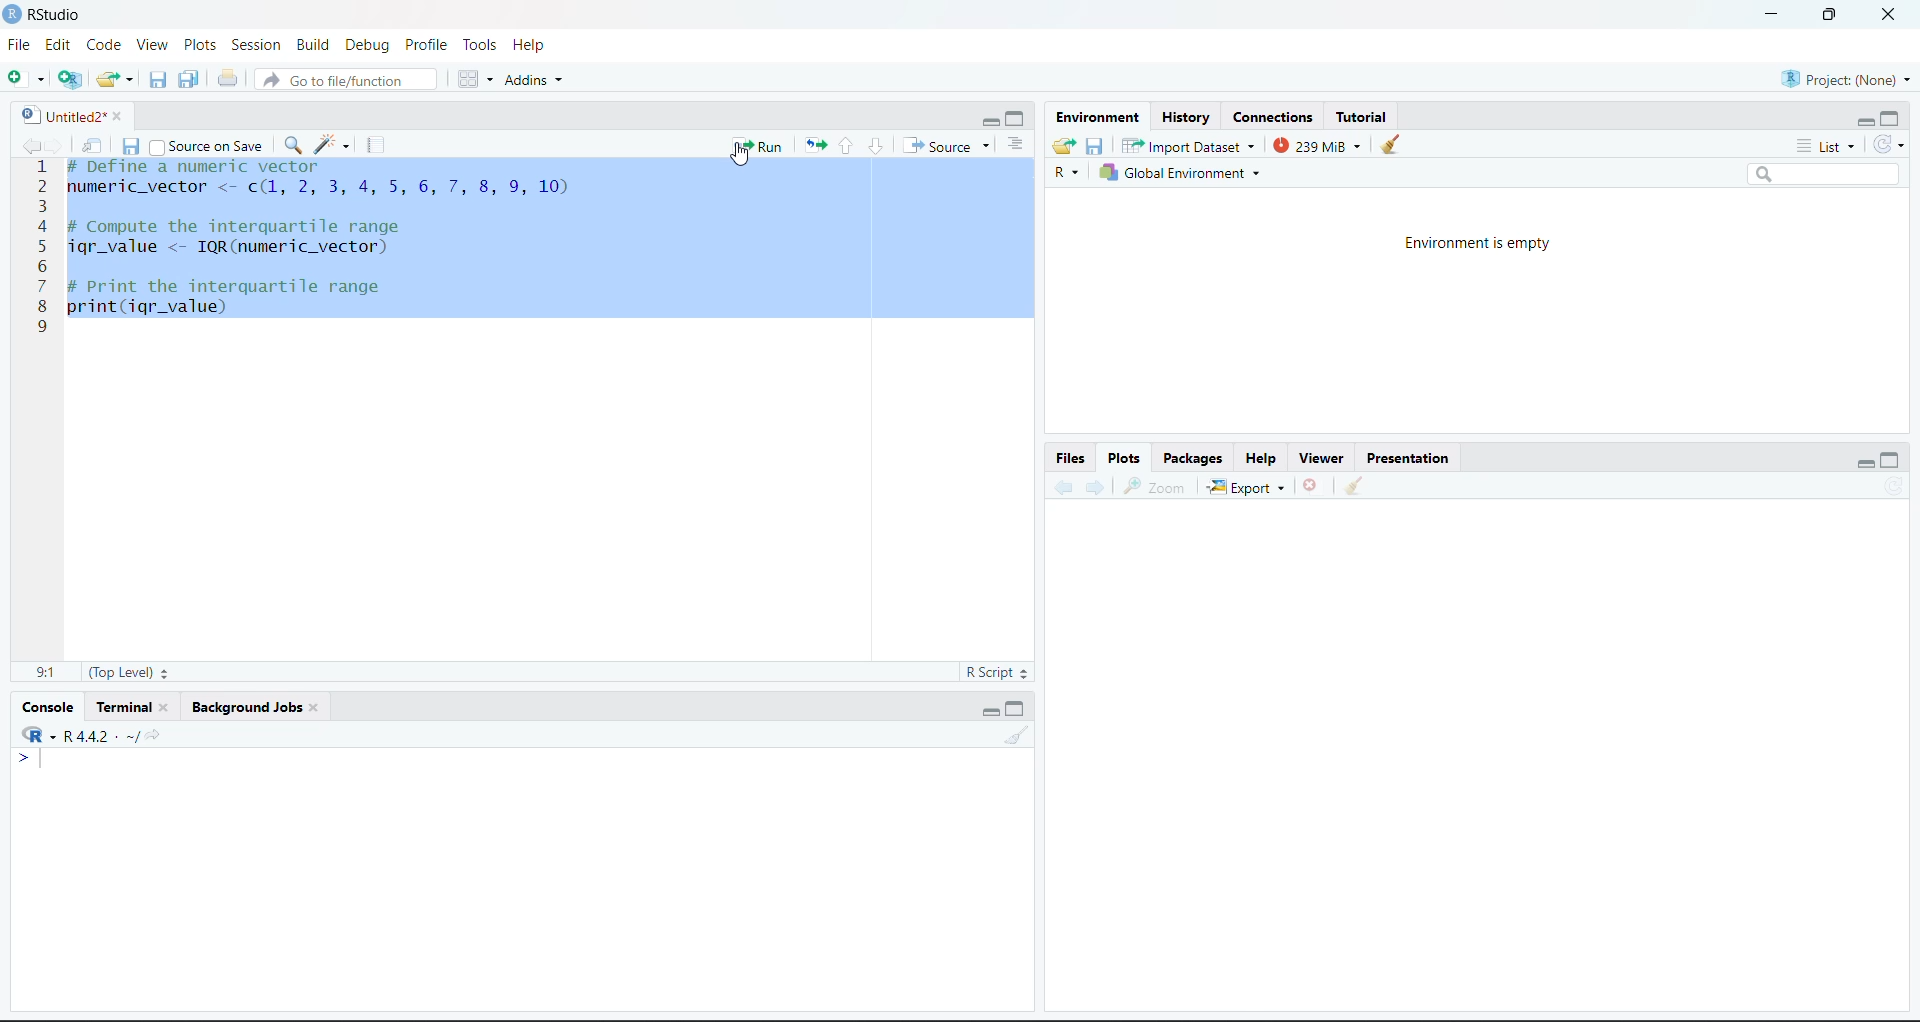 The width and height of the screenshot is (1920, 1022). What do you see at coordinates (1195, 458) in the screenshot?
I see `Packages` at bounding box center [1195, 458].